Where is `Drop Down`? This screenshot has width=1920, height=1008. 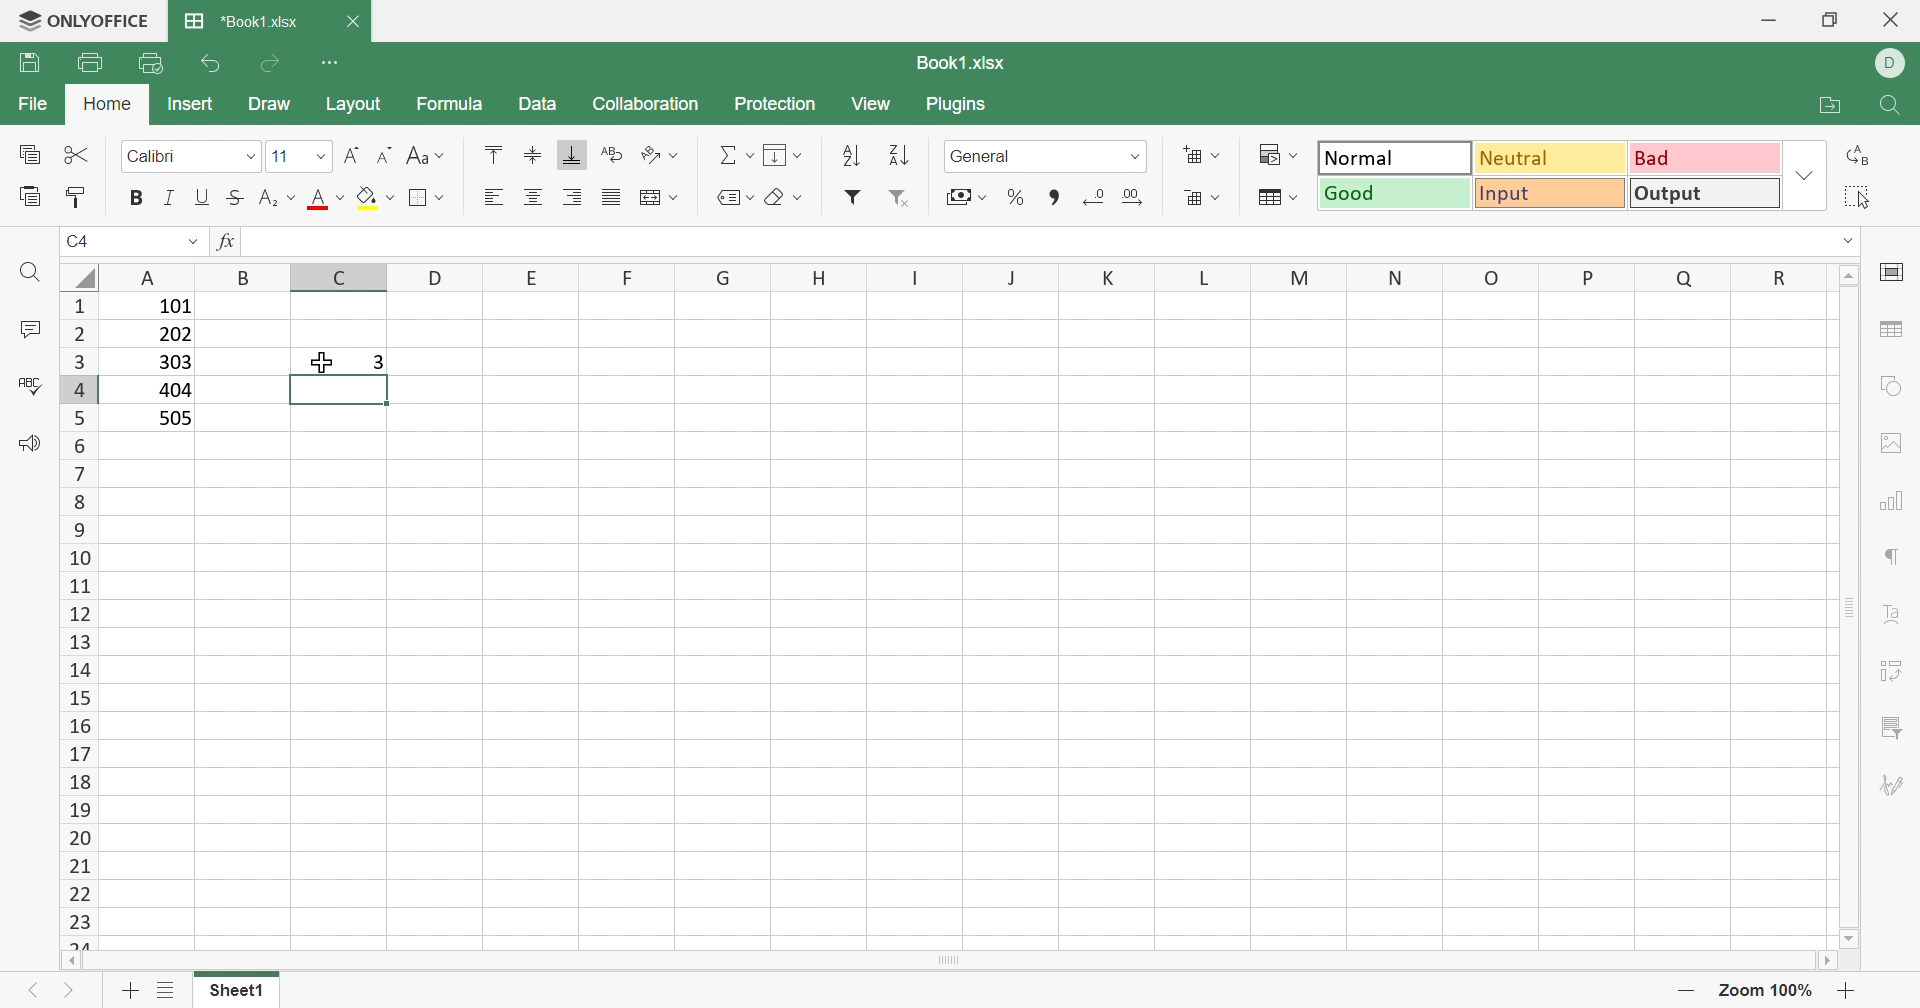 Drop Down is located at coordinates (1135, 156).